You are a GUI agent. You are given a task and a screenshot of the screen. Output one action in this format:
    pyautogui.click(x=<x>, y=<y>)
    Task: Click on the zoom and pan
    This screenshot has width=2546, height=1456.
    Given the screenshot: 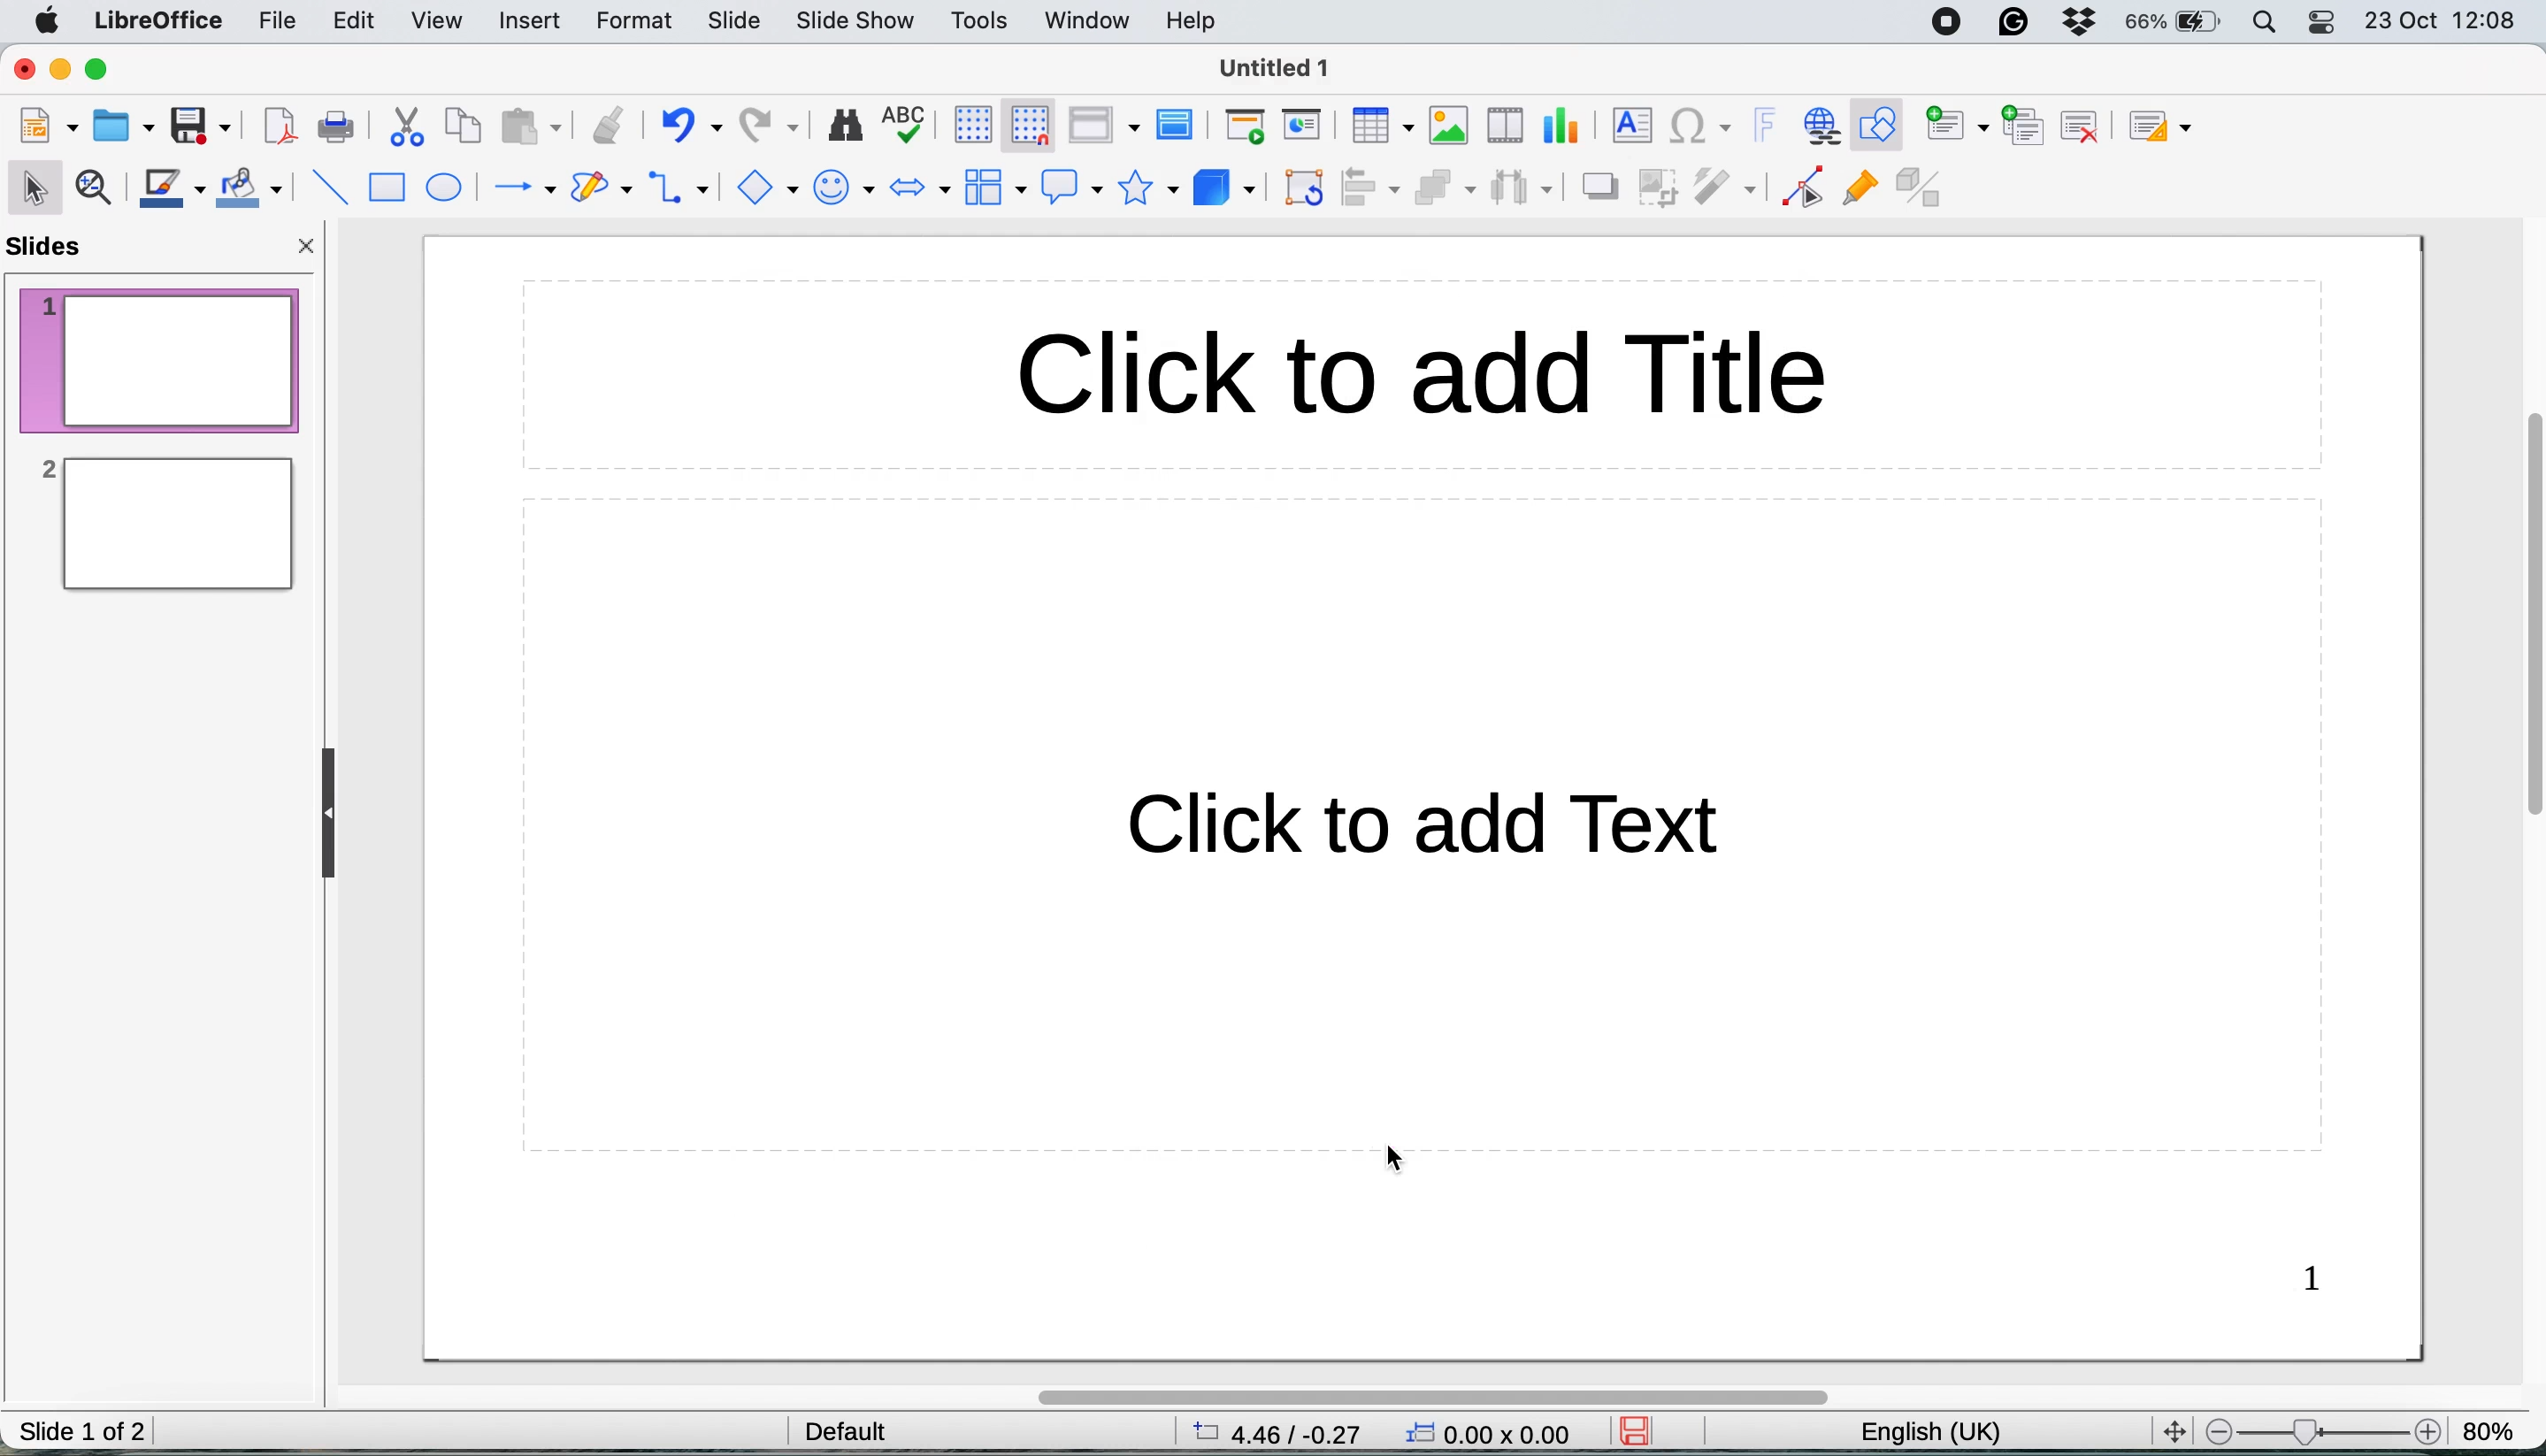 What is the action you would take?
    pyautogui.click(x=98, y=190)
    